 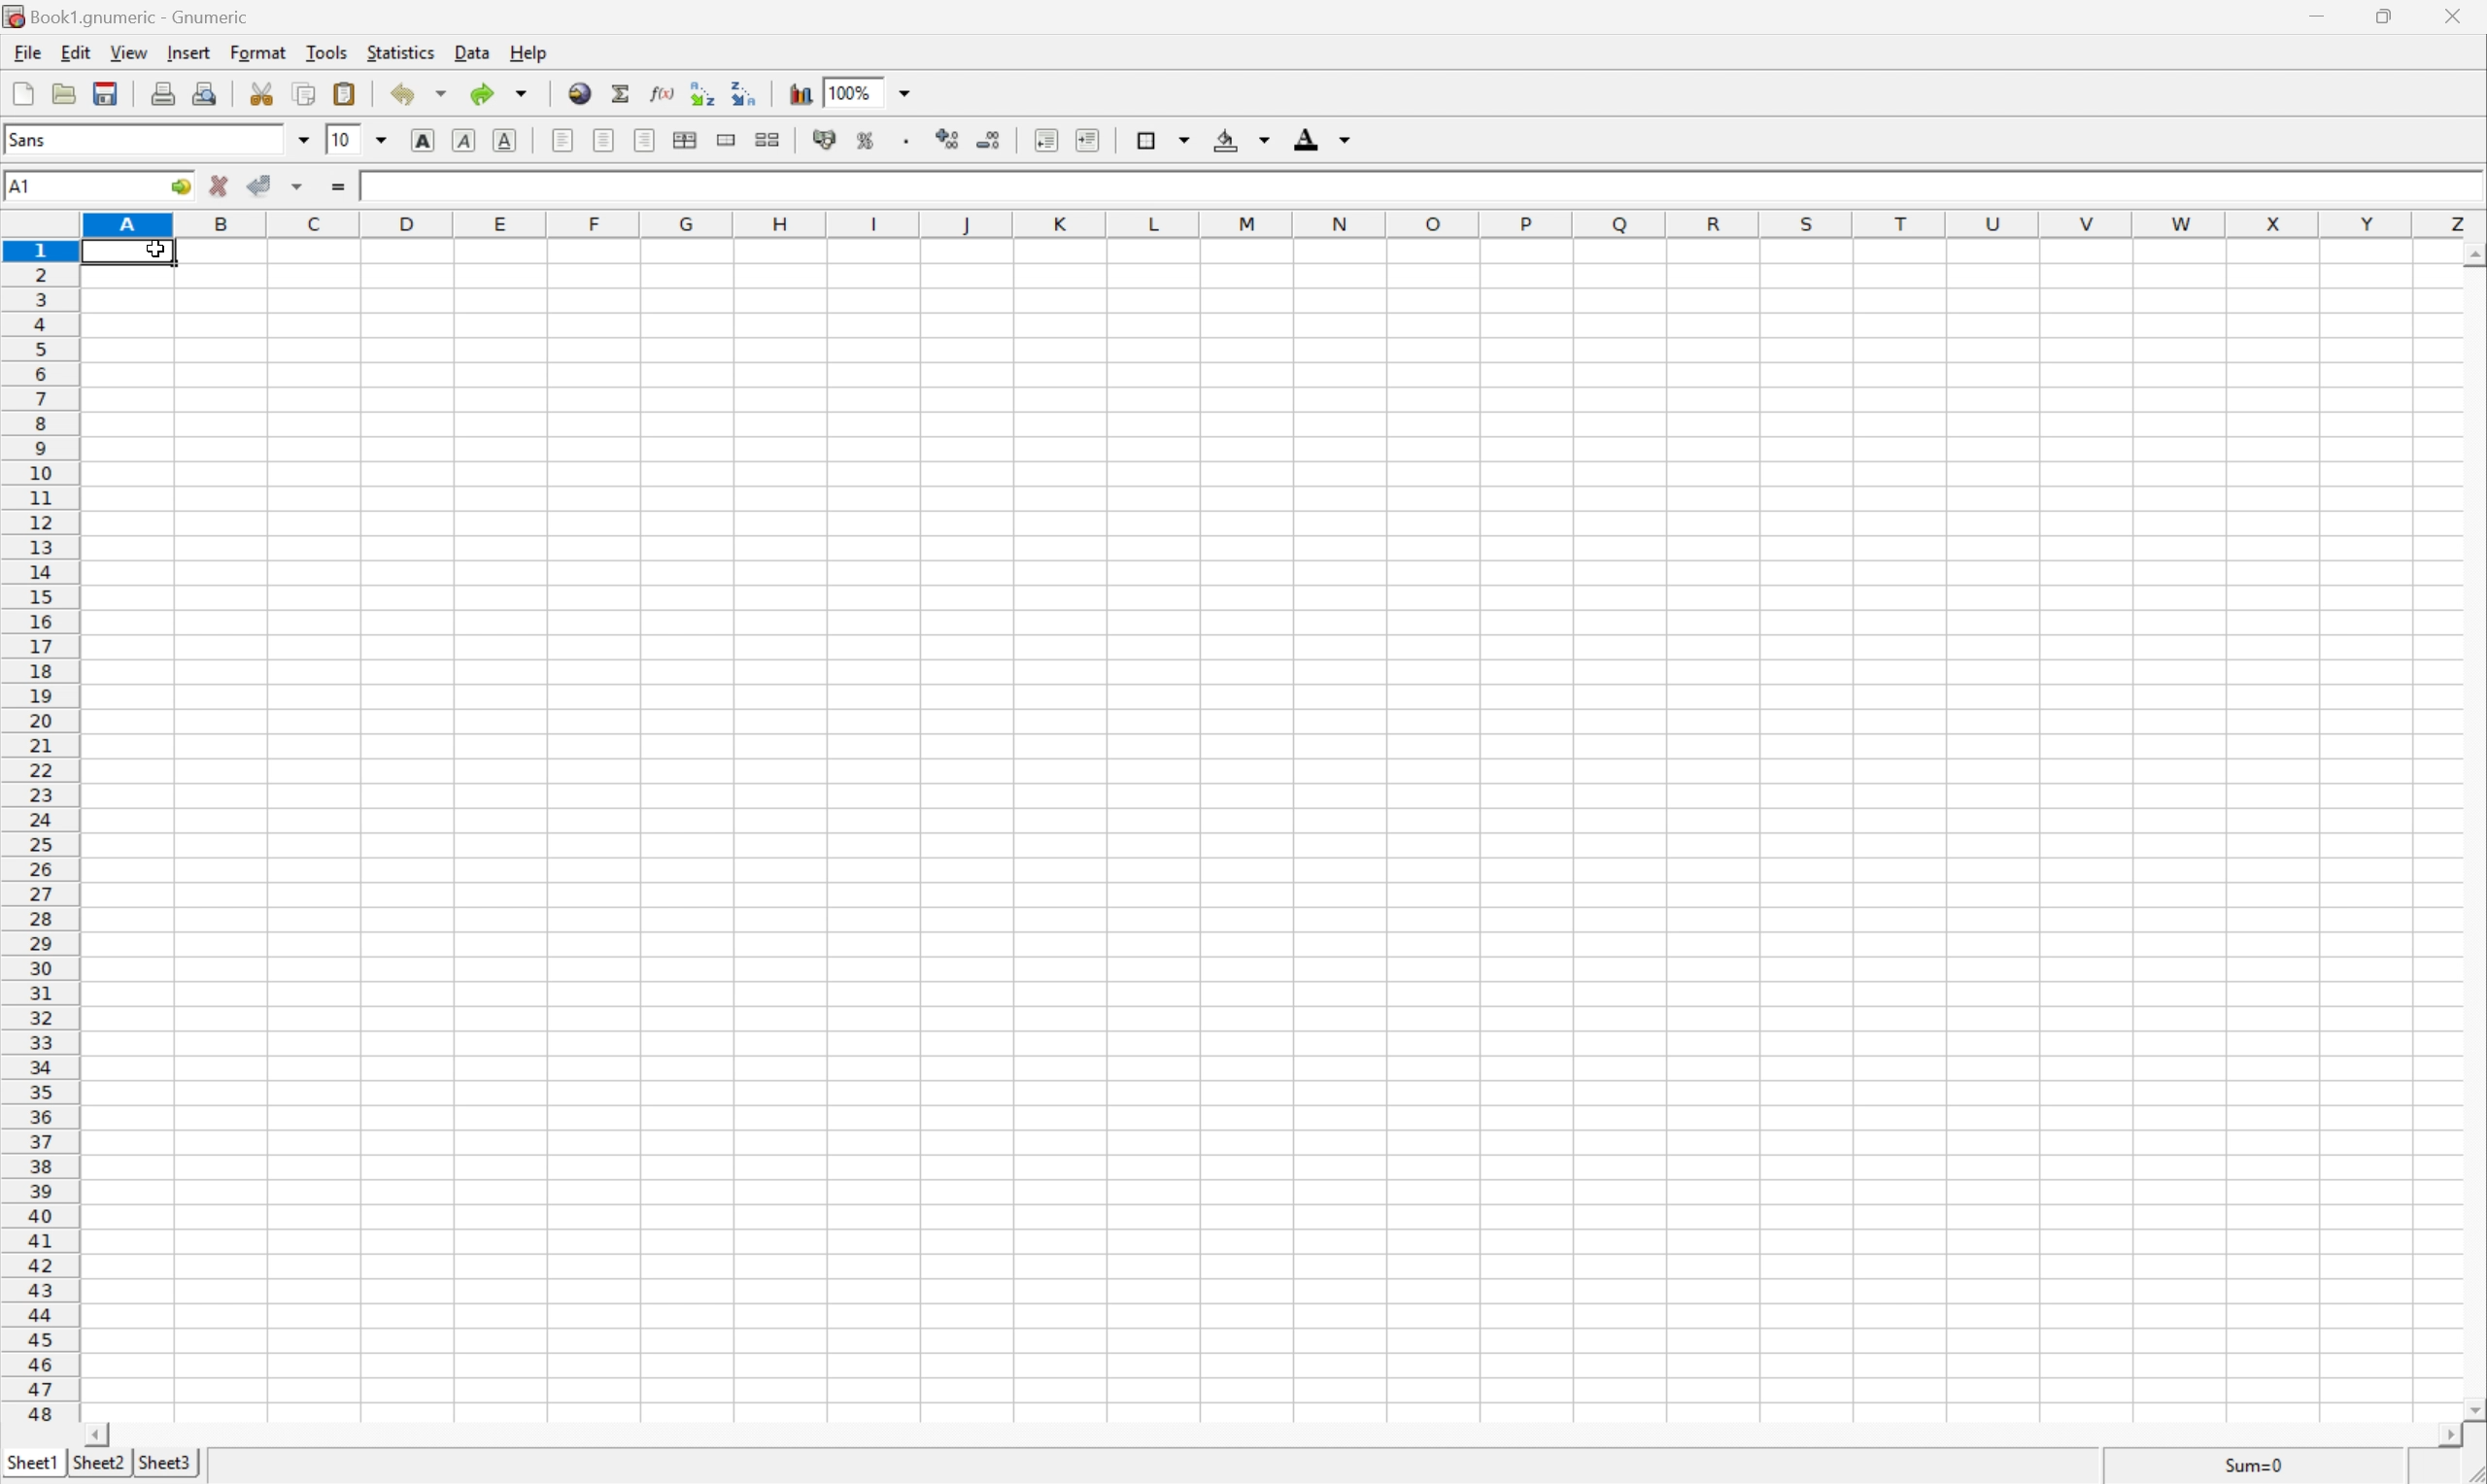 I want to click on insert, so click(x=188, y=53).